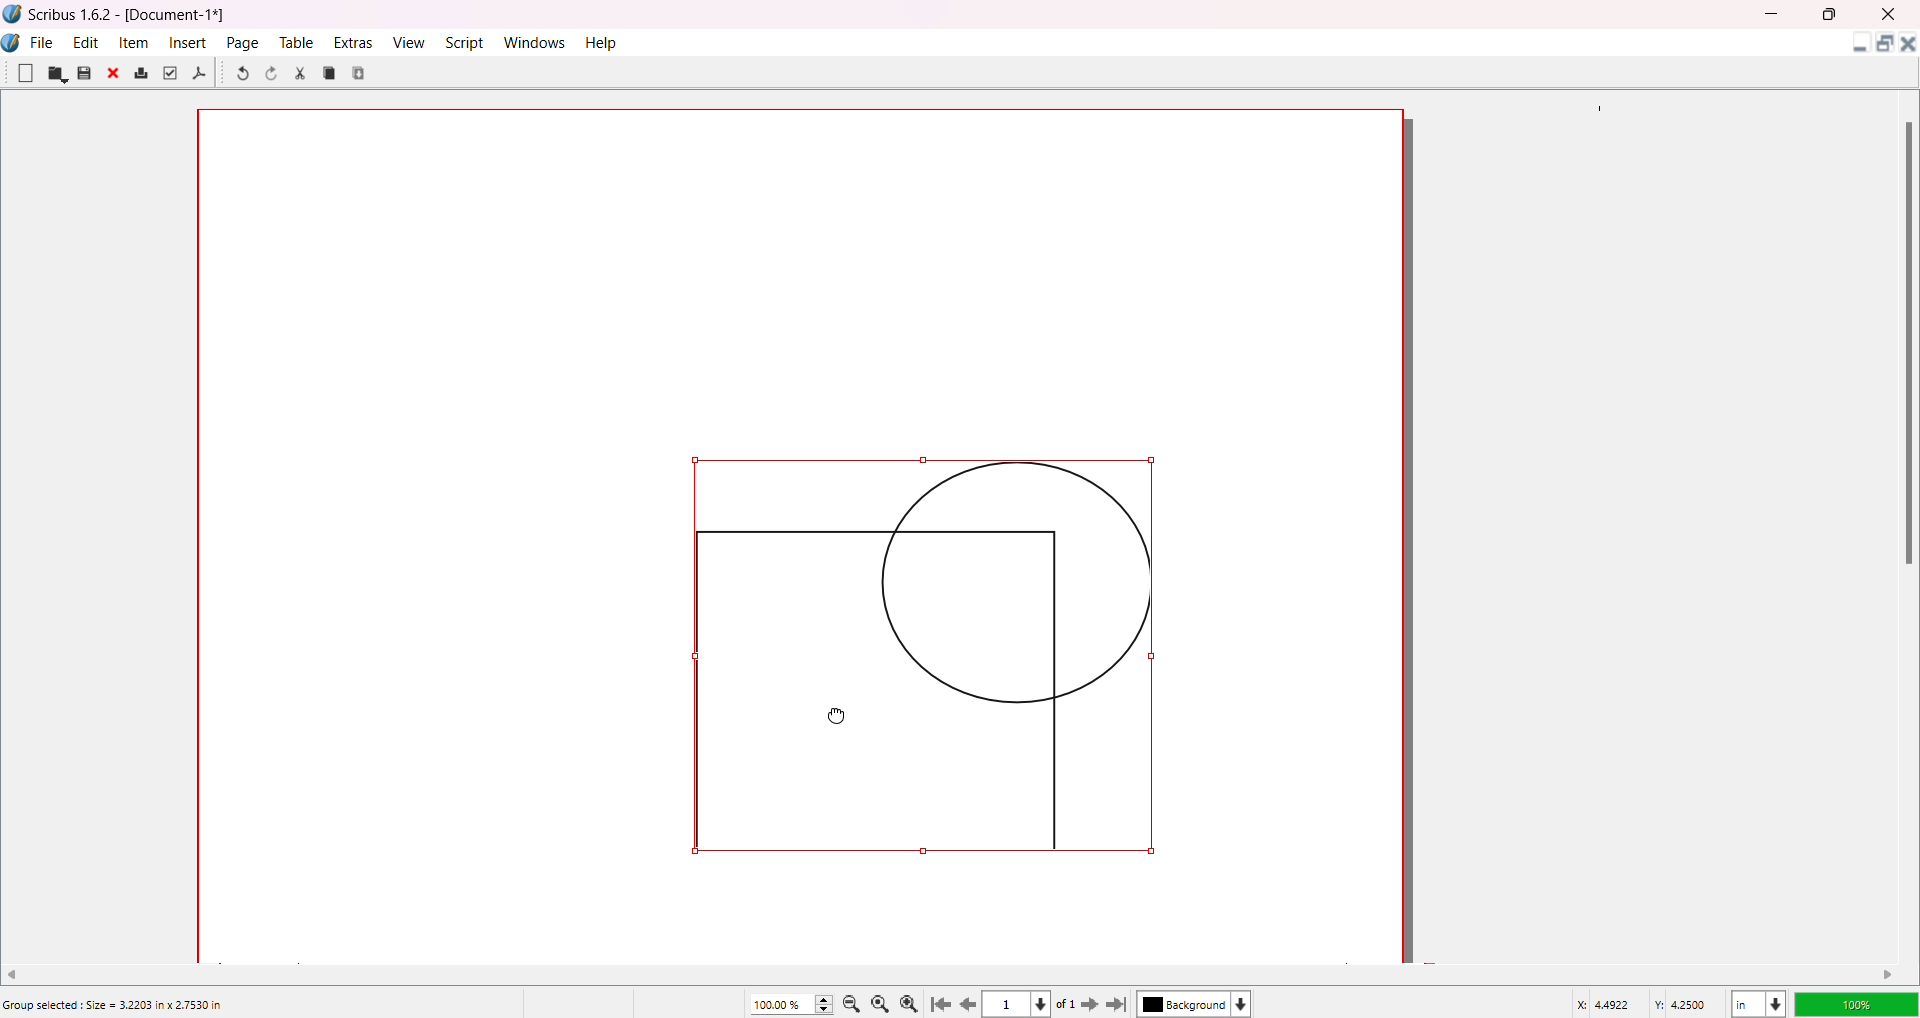 The height and width of the screenshot is (1018, 1920). I want to click on Preflight Verifier, so click(169, 73).